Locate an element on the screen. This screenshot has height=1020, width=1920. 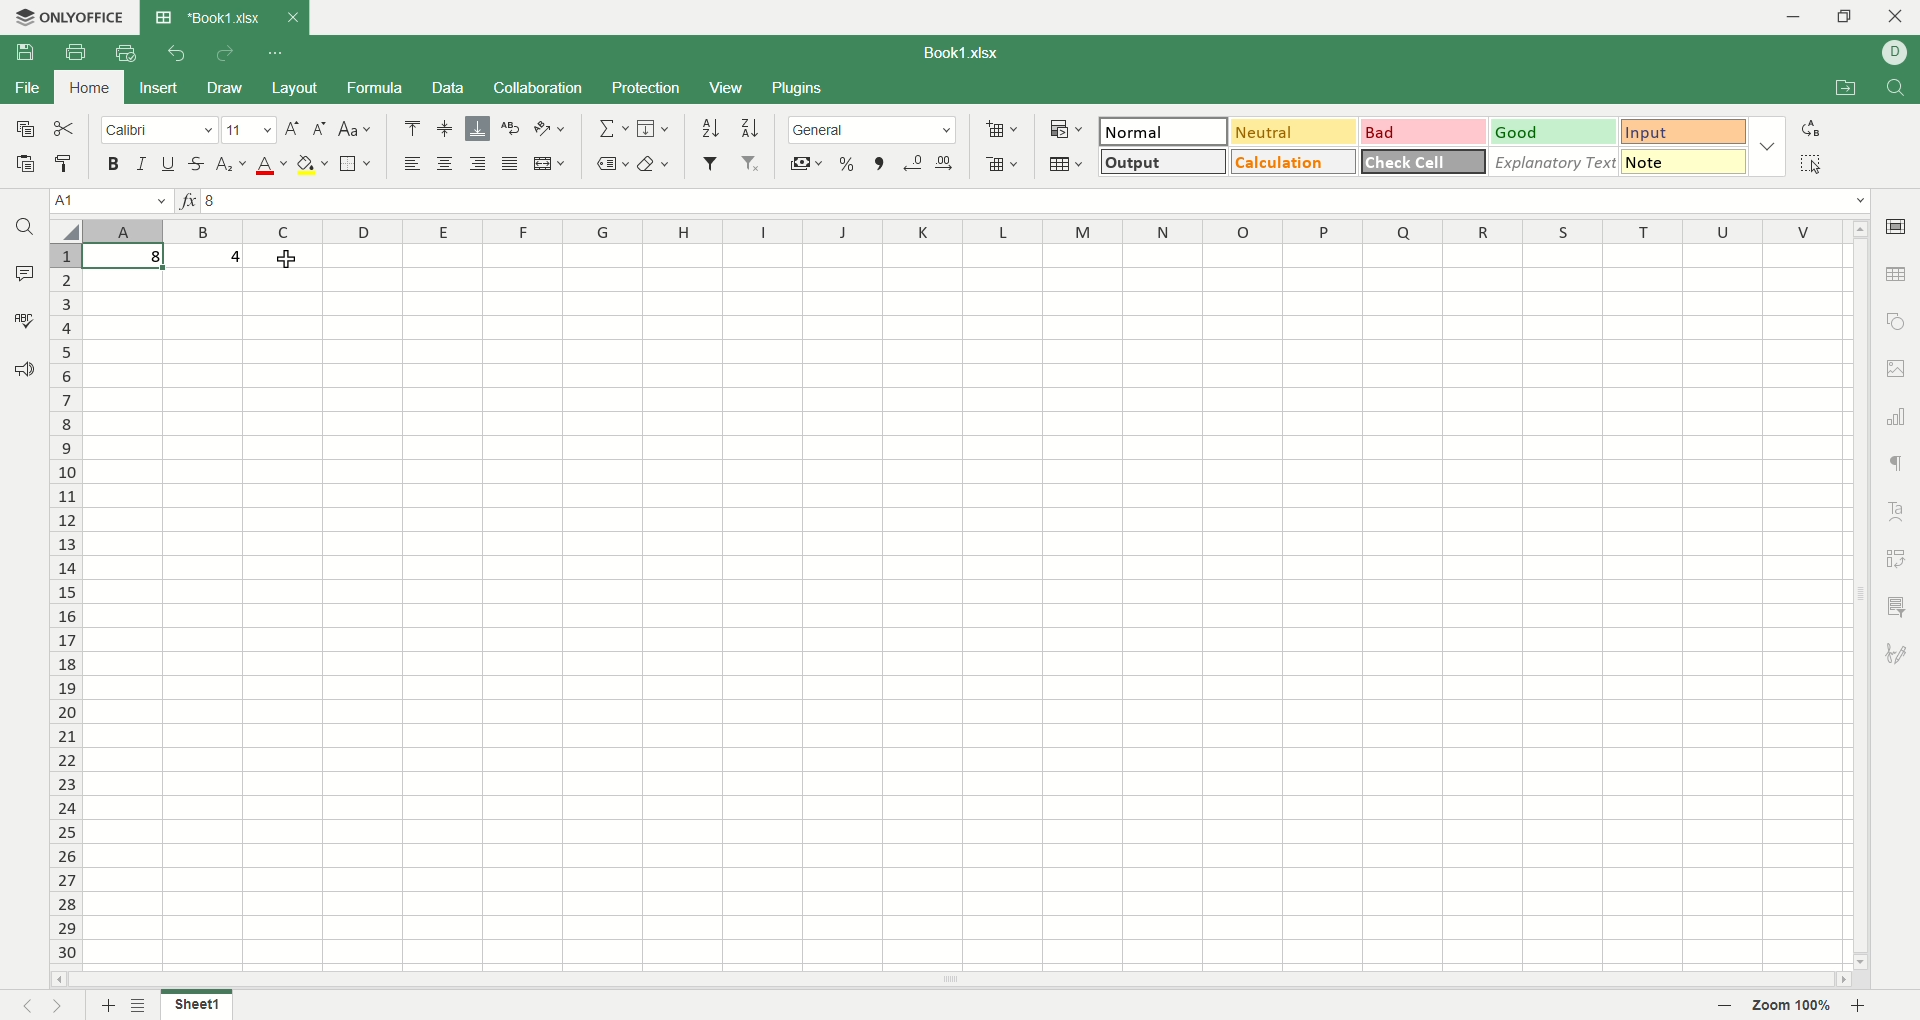
align middle is located at coordinates (442, 128).